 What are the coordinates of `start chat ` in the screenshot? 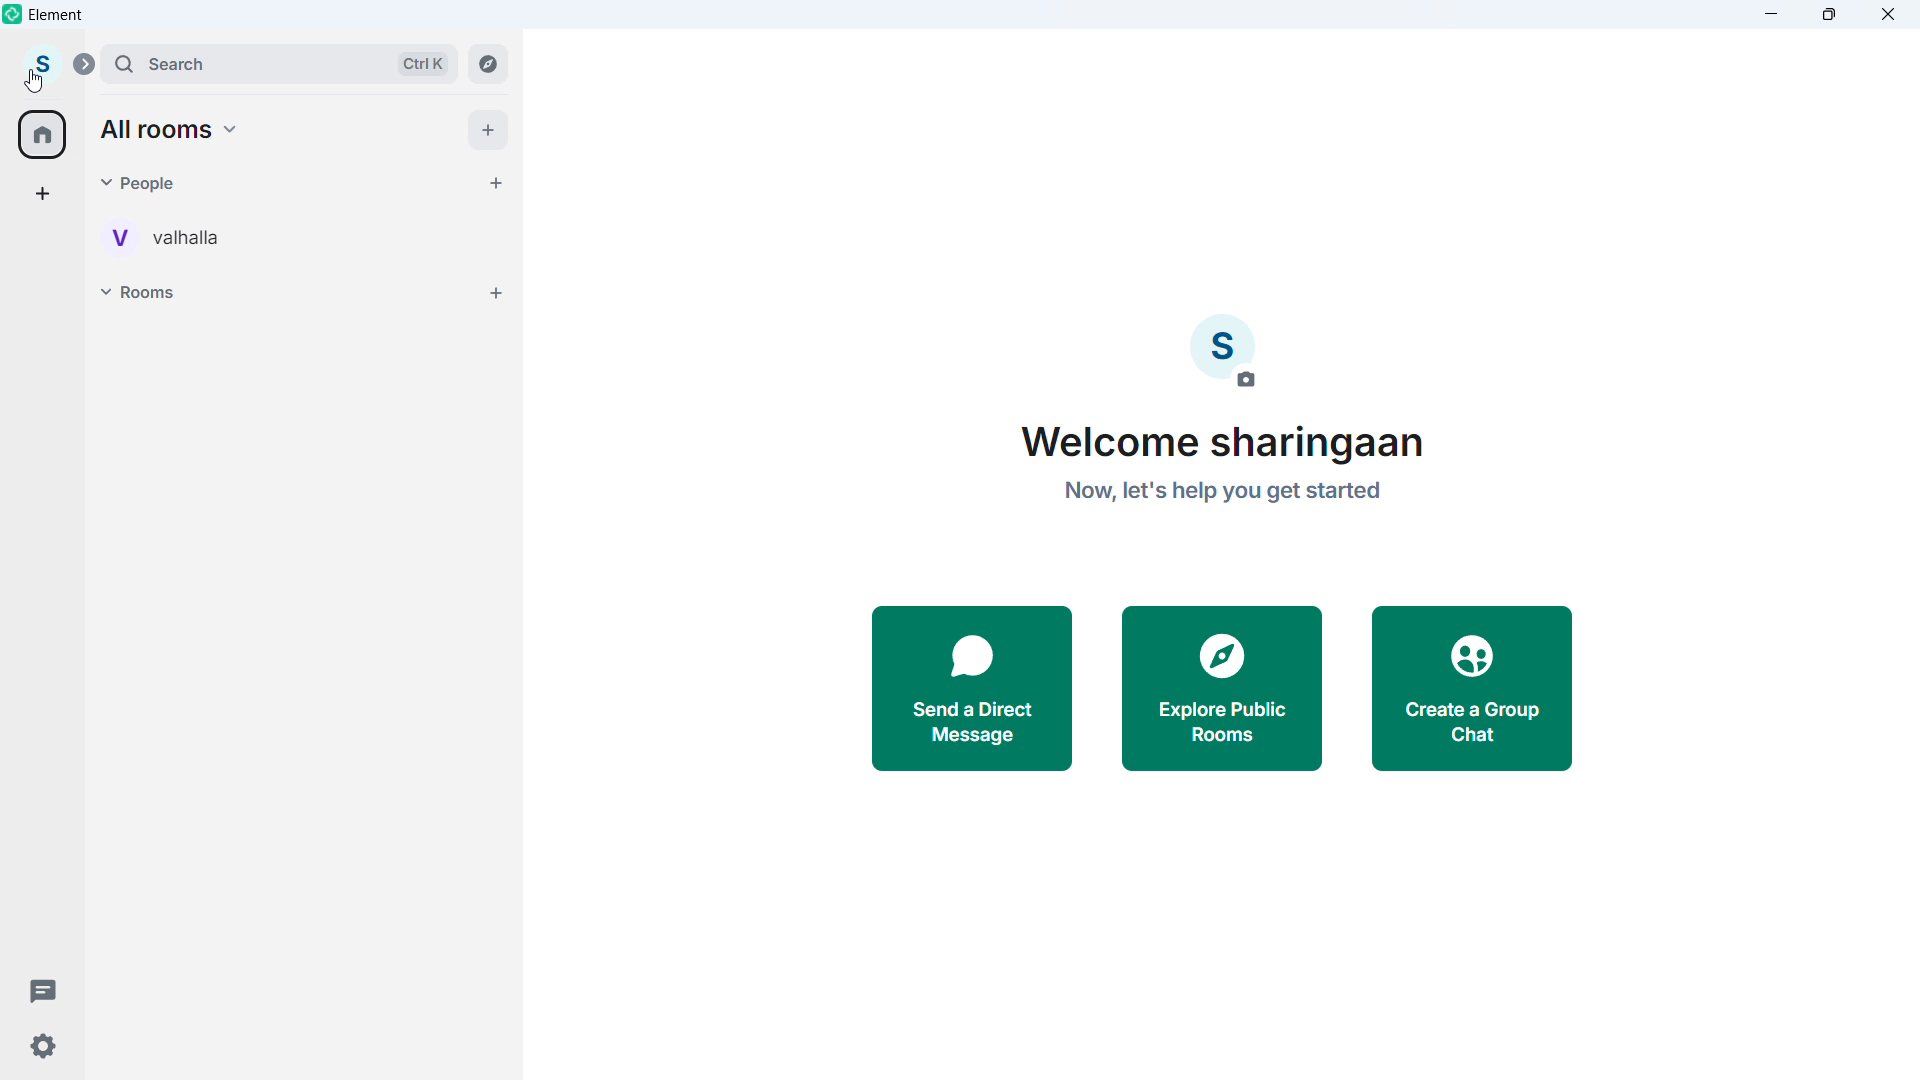 It's located at (497, 182).